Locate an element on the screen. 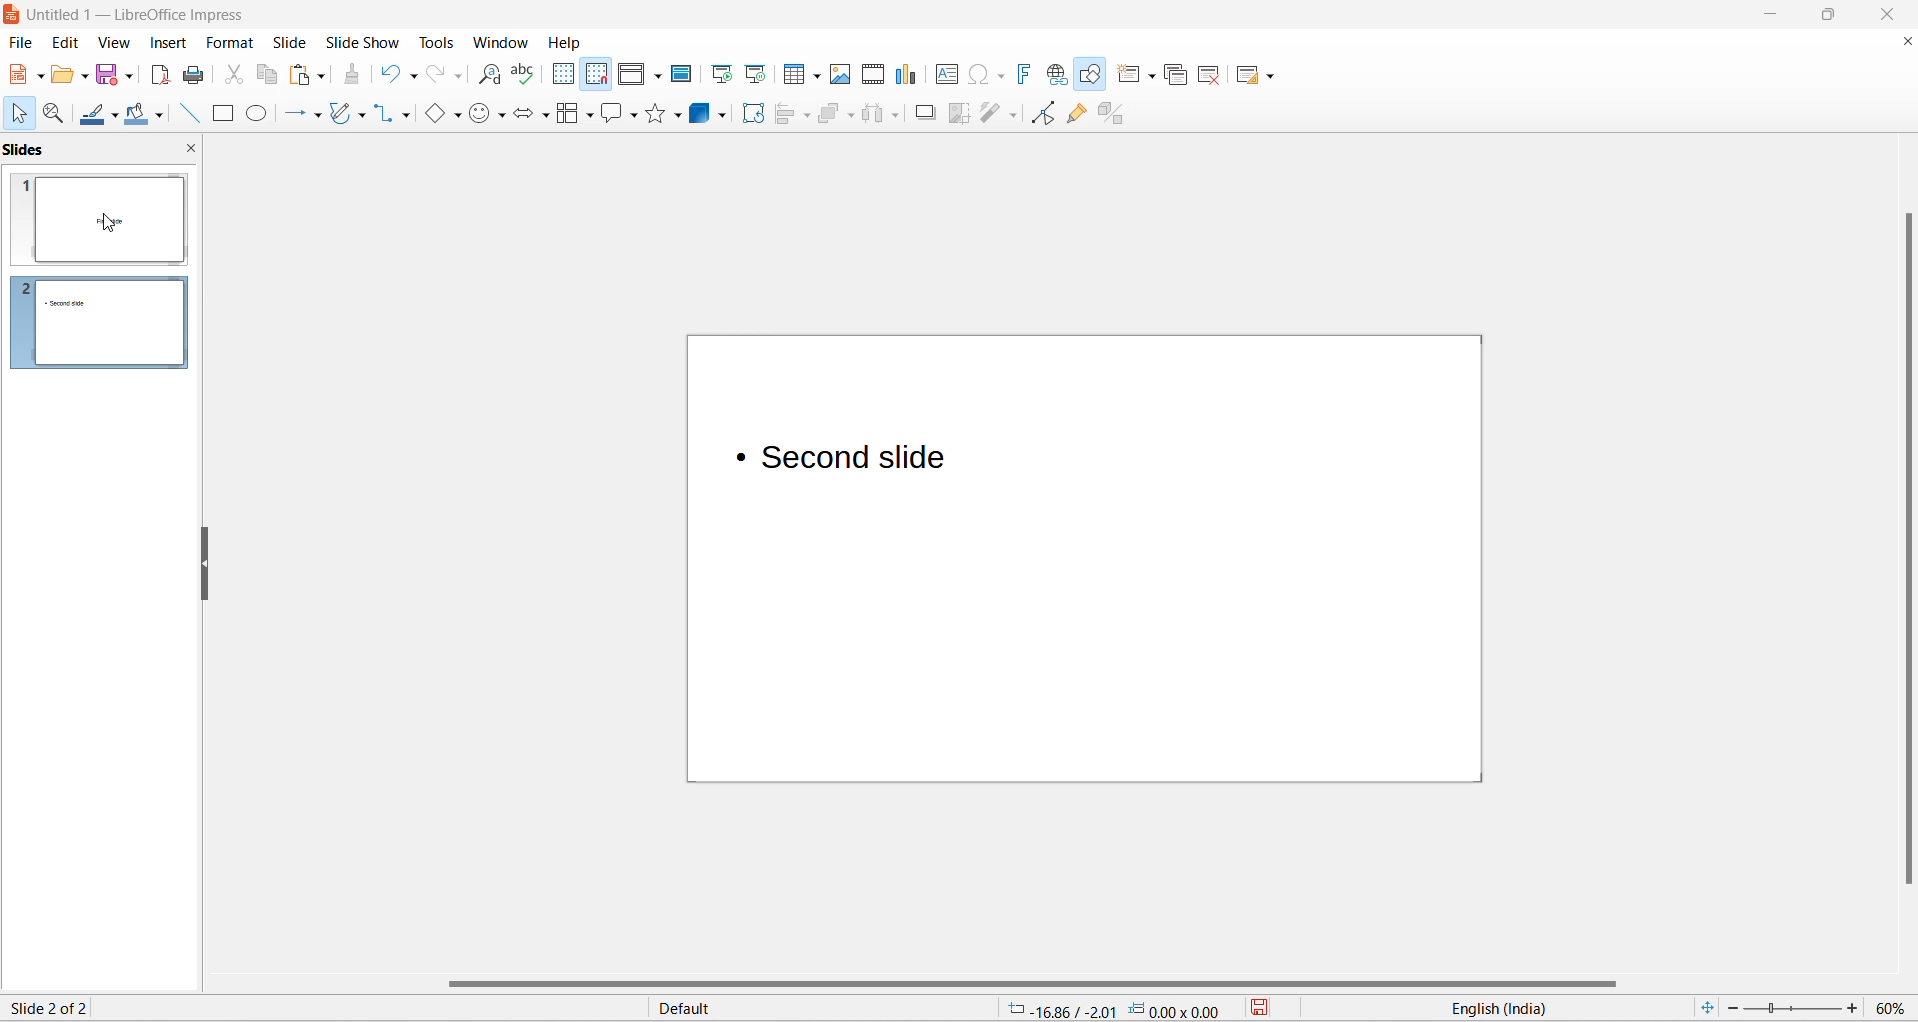 This screenshot has width=1918, height=1022. insert text is located at coordinates (949, 73).